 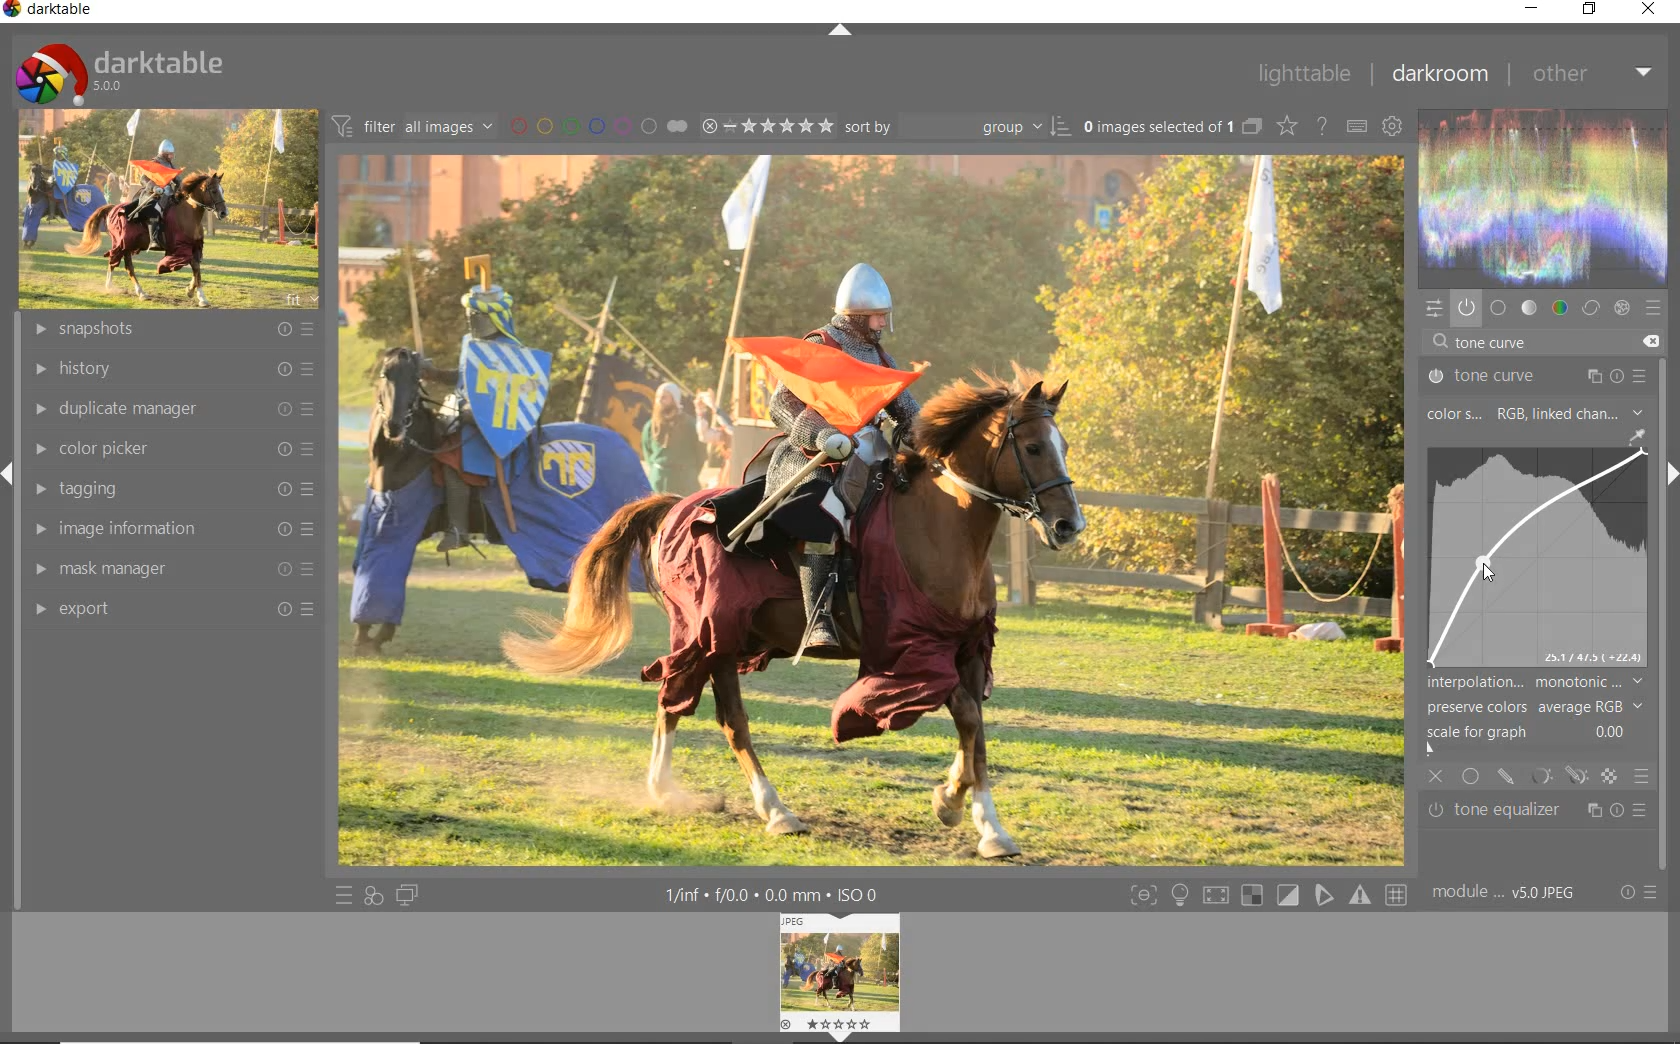 I want to click on change type of overlays, so click(x=1289, y=128).